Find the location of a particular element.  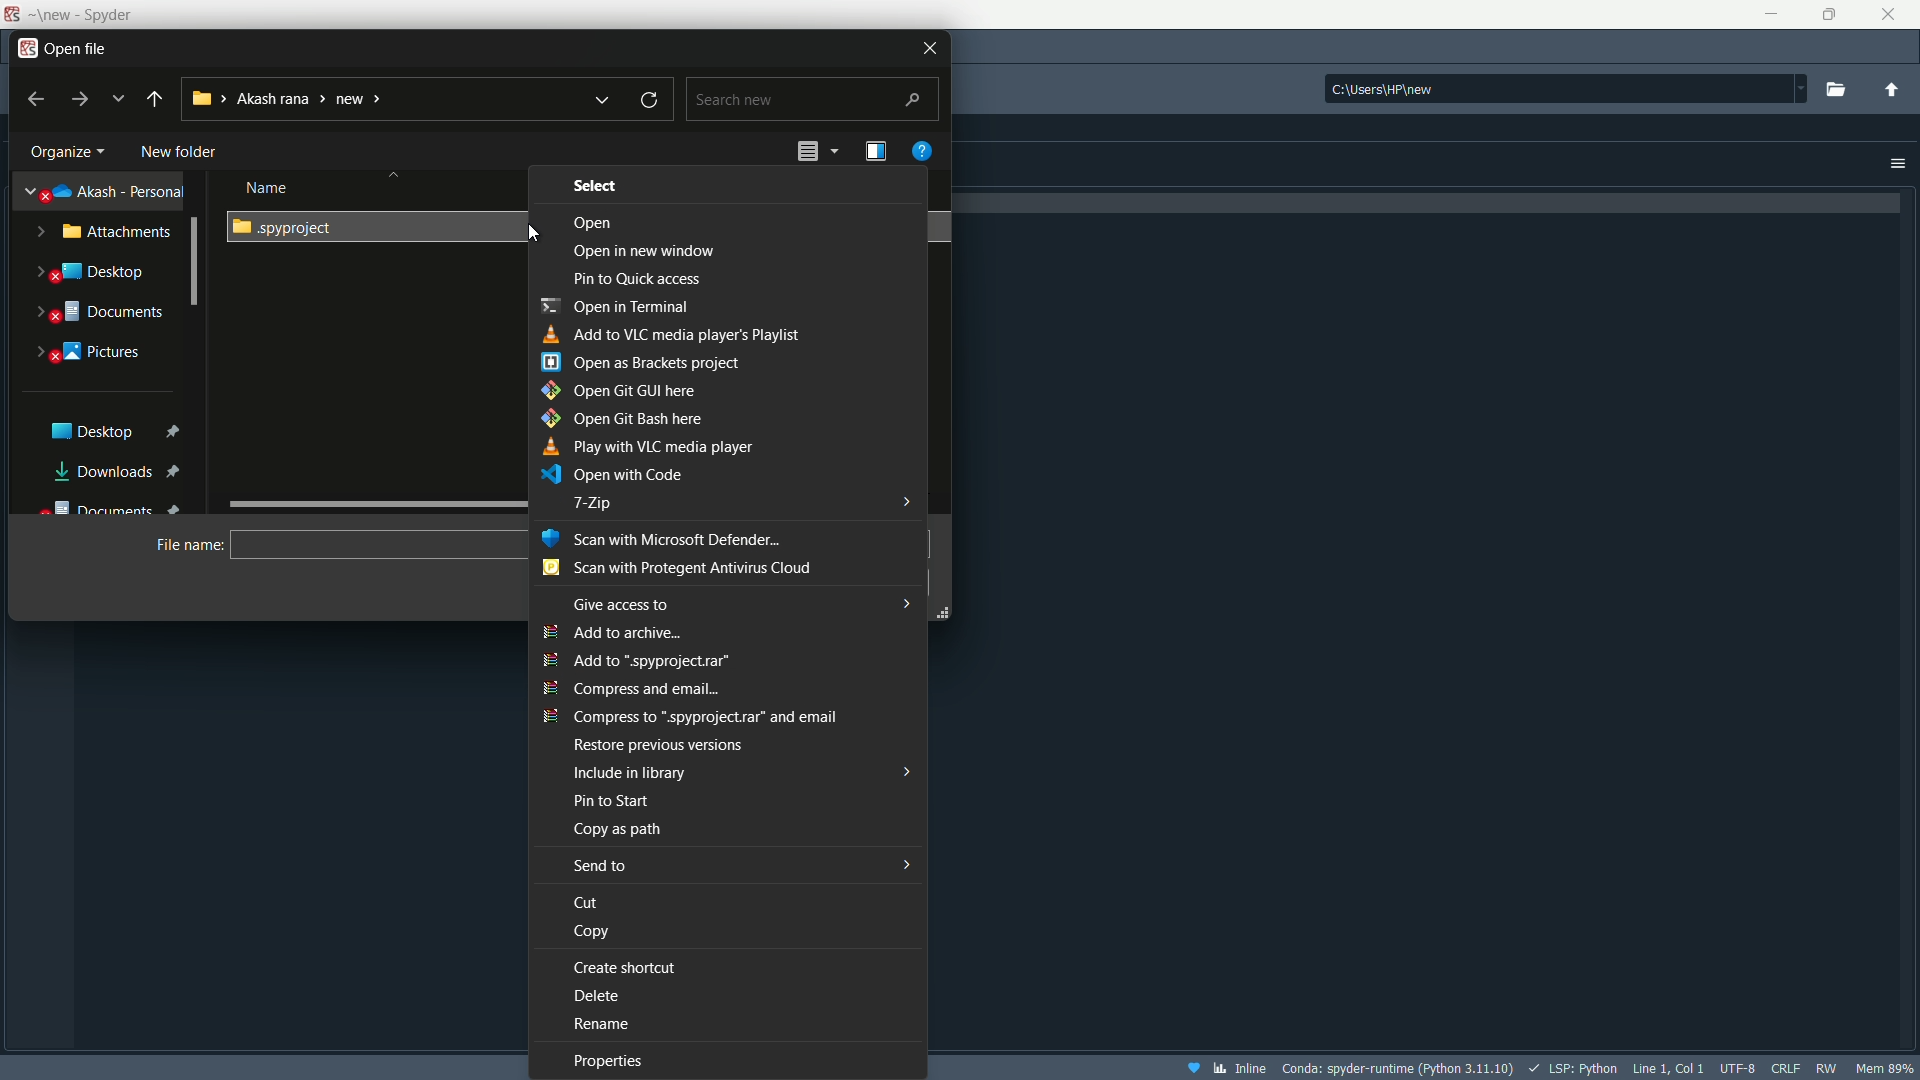

back is located at coordinates (34, 101).